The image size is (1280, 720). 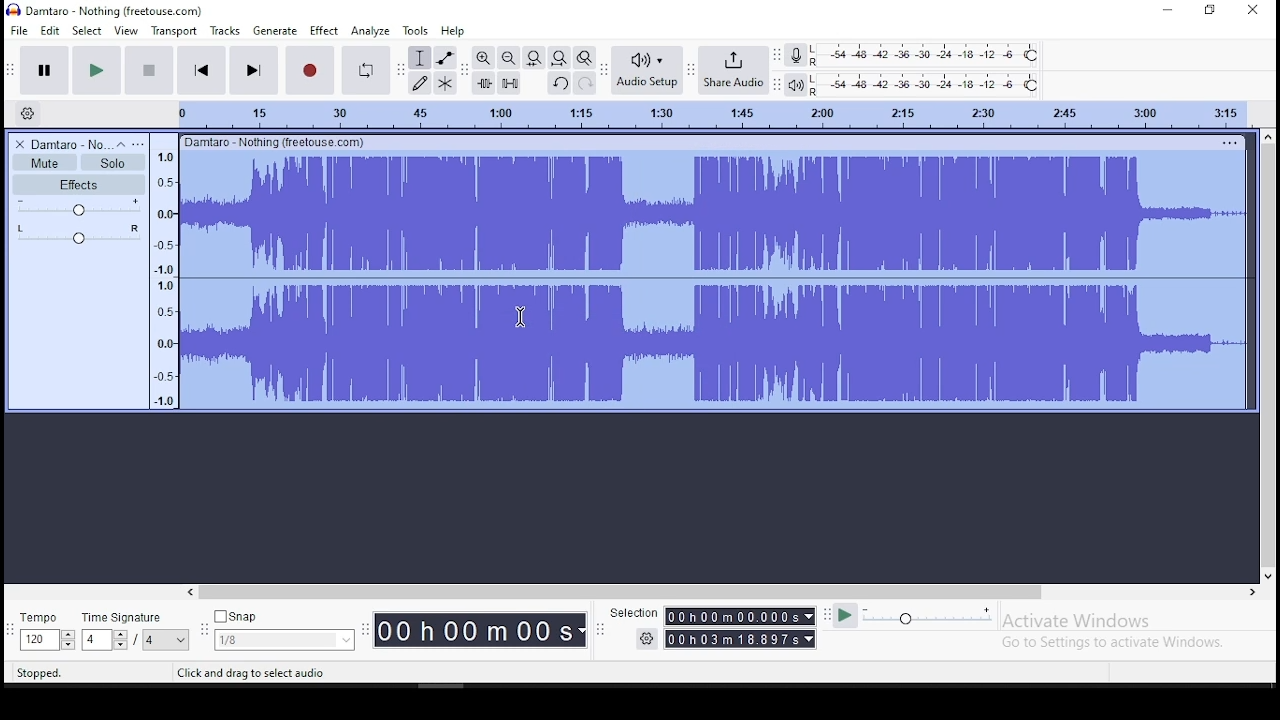 I want to click on scroll up, so click(x=1270, y=135).